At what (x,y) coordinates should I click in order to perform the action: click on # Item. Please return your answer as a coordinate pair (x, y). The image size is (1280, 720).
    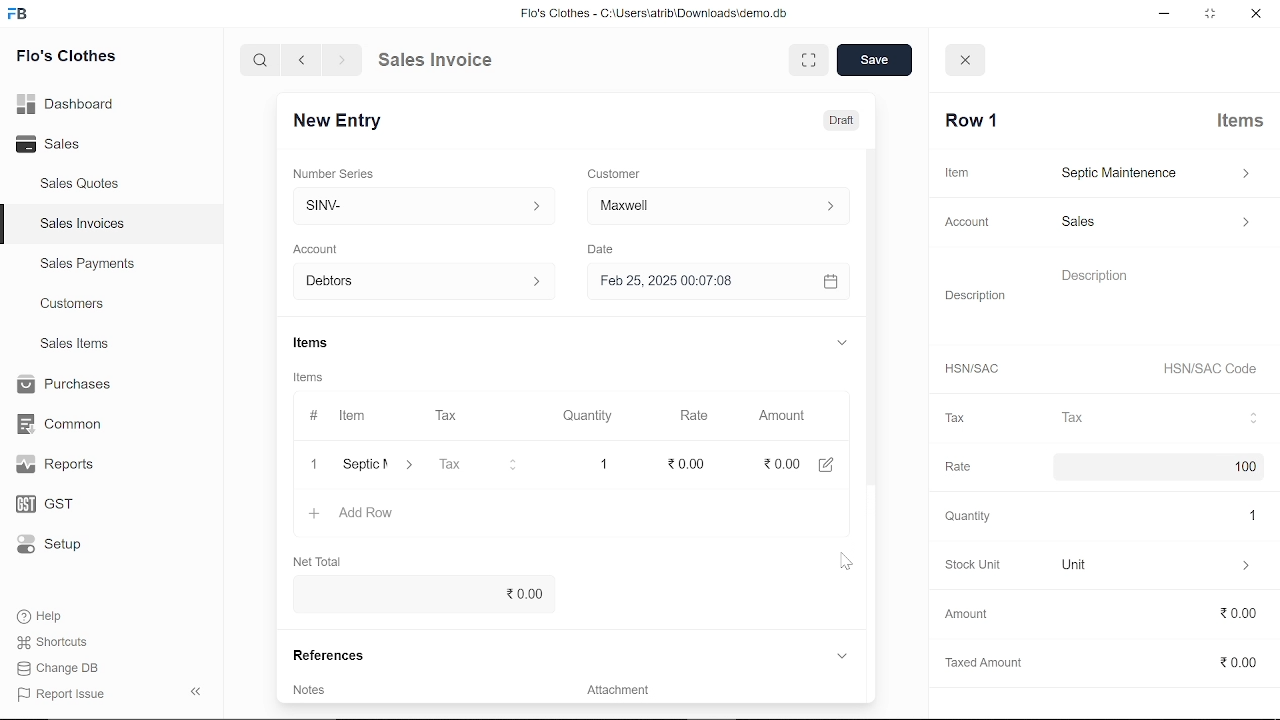
    Looking at the image, I should click on (337, 417).